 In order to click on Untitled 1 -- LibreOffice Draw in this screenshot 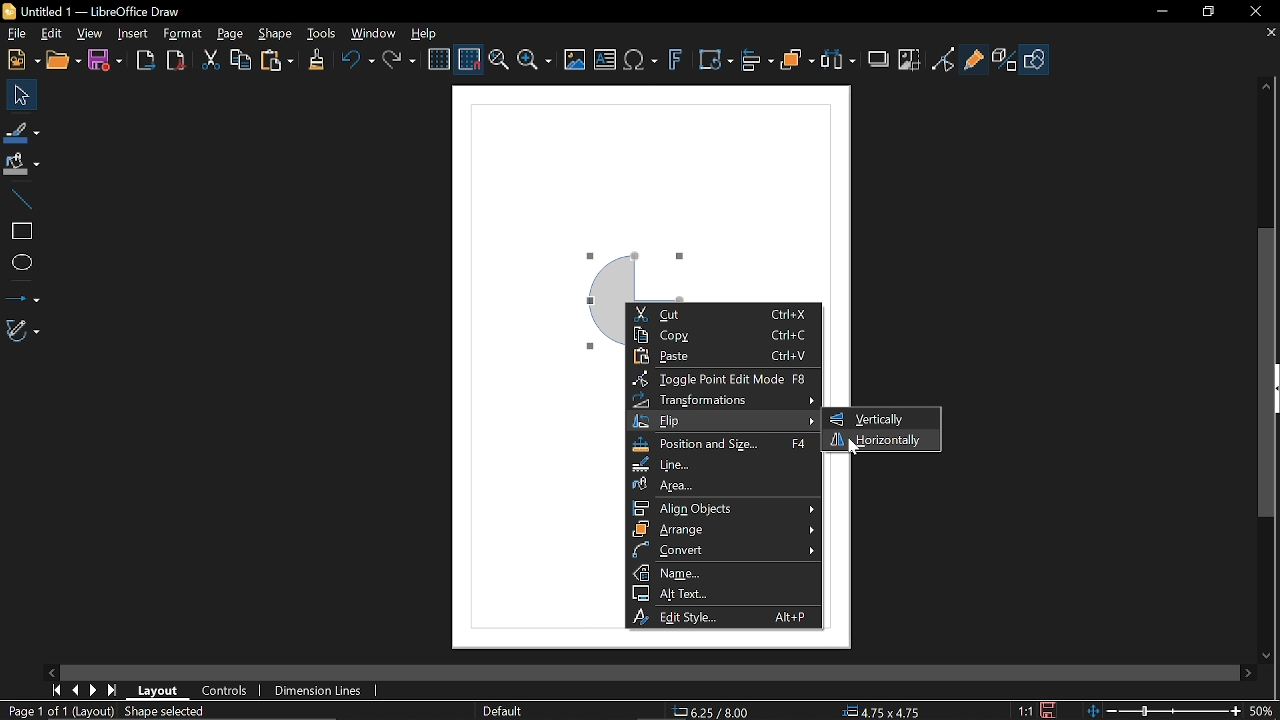, I will do `click(110, 11)`.